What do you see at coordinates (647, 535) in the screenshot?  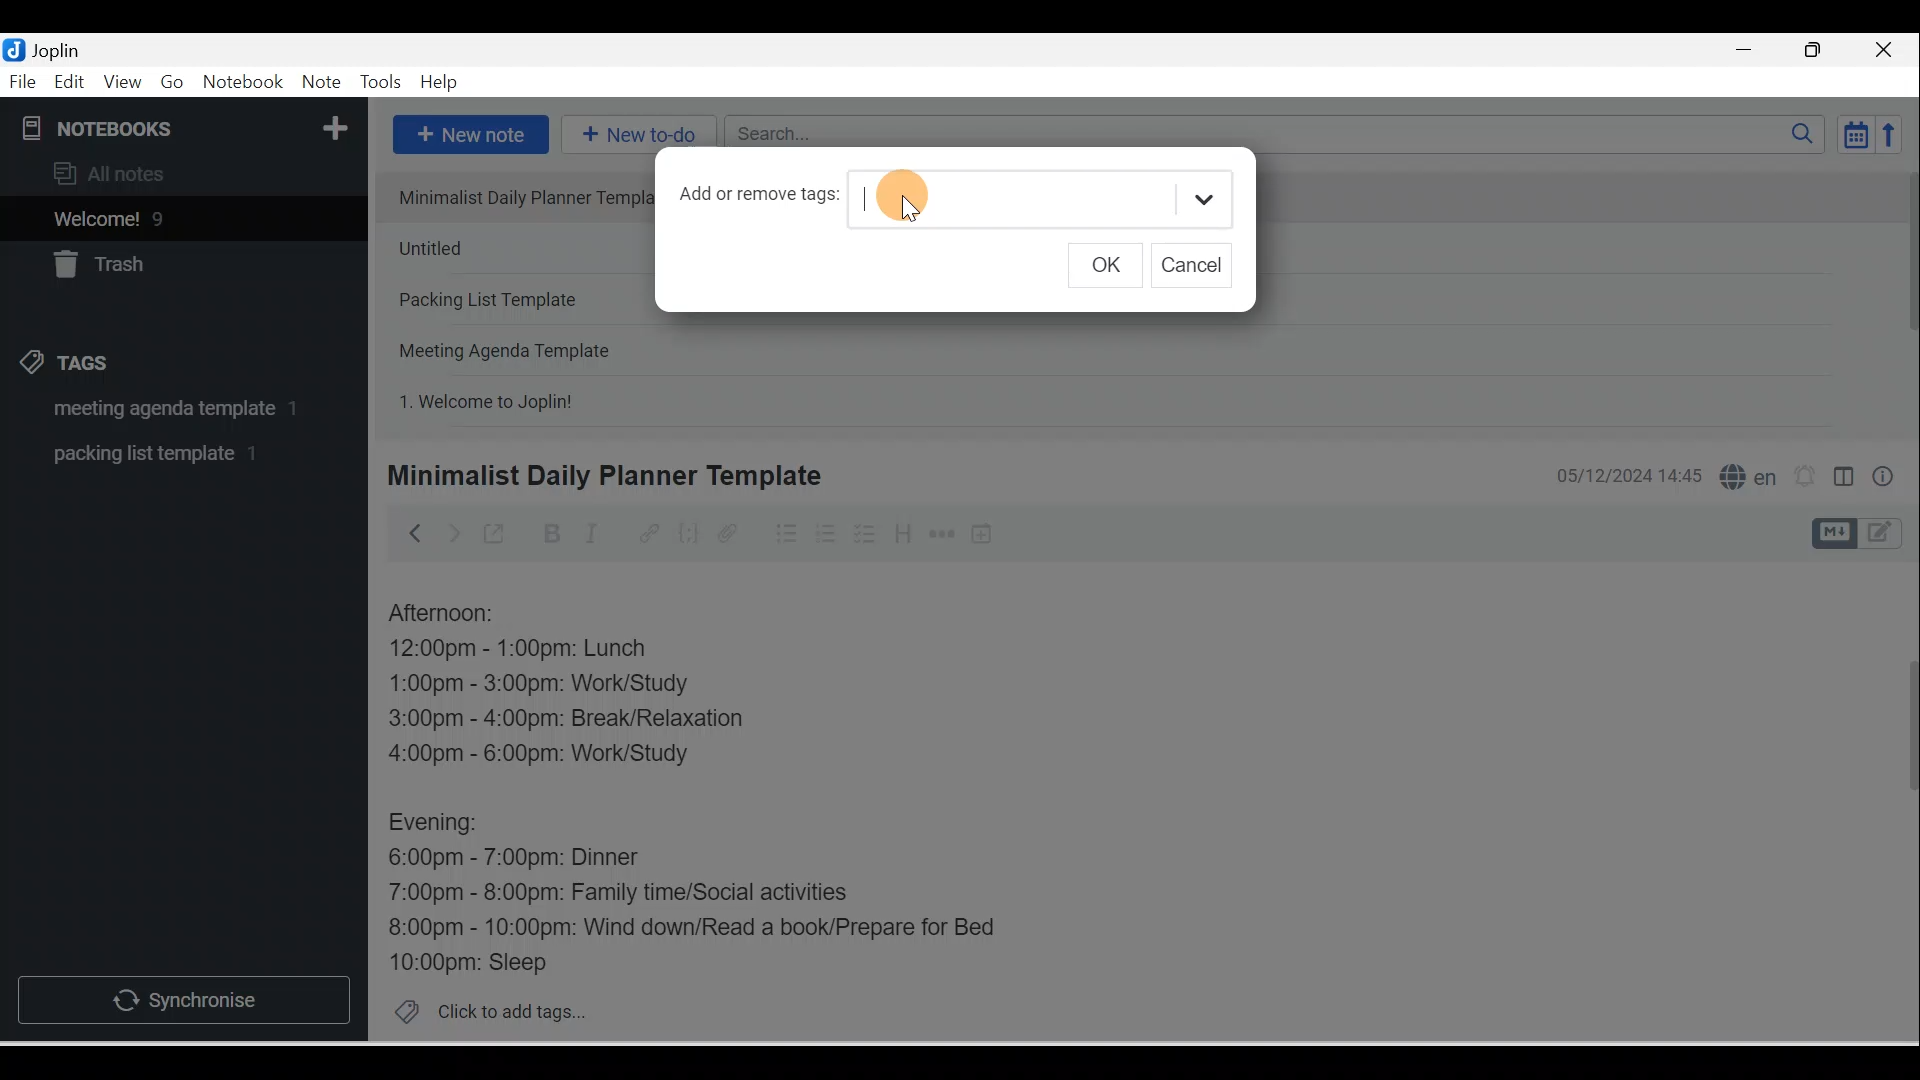 I see `Hyperlink` at bounding box center [647, 535].